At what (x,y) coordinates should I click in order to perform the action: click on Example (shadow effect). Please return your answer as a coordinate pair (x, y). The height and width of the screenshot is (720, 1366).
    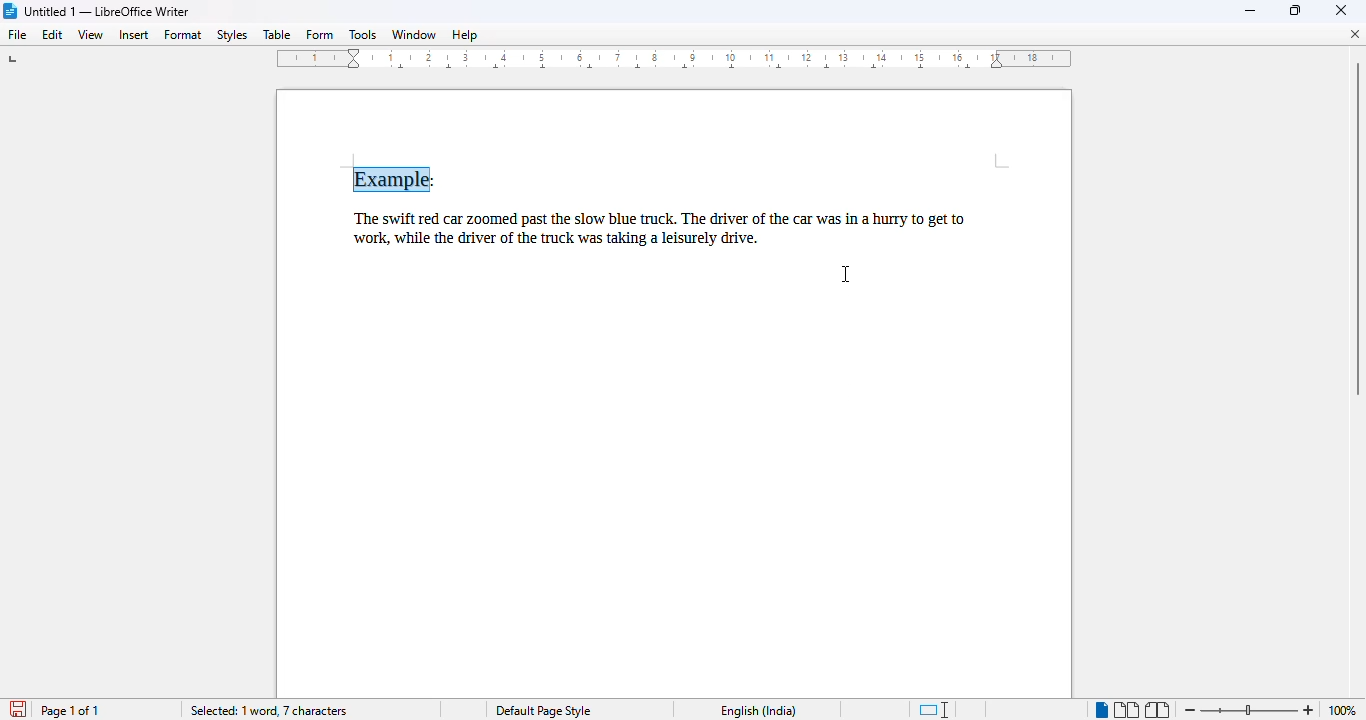
    Looking at the image, I should click on (402, 179).